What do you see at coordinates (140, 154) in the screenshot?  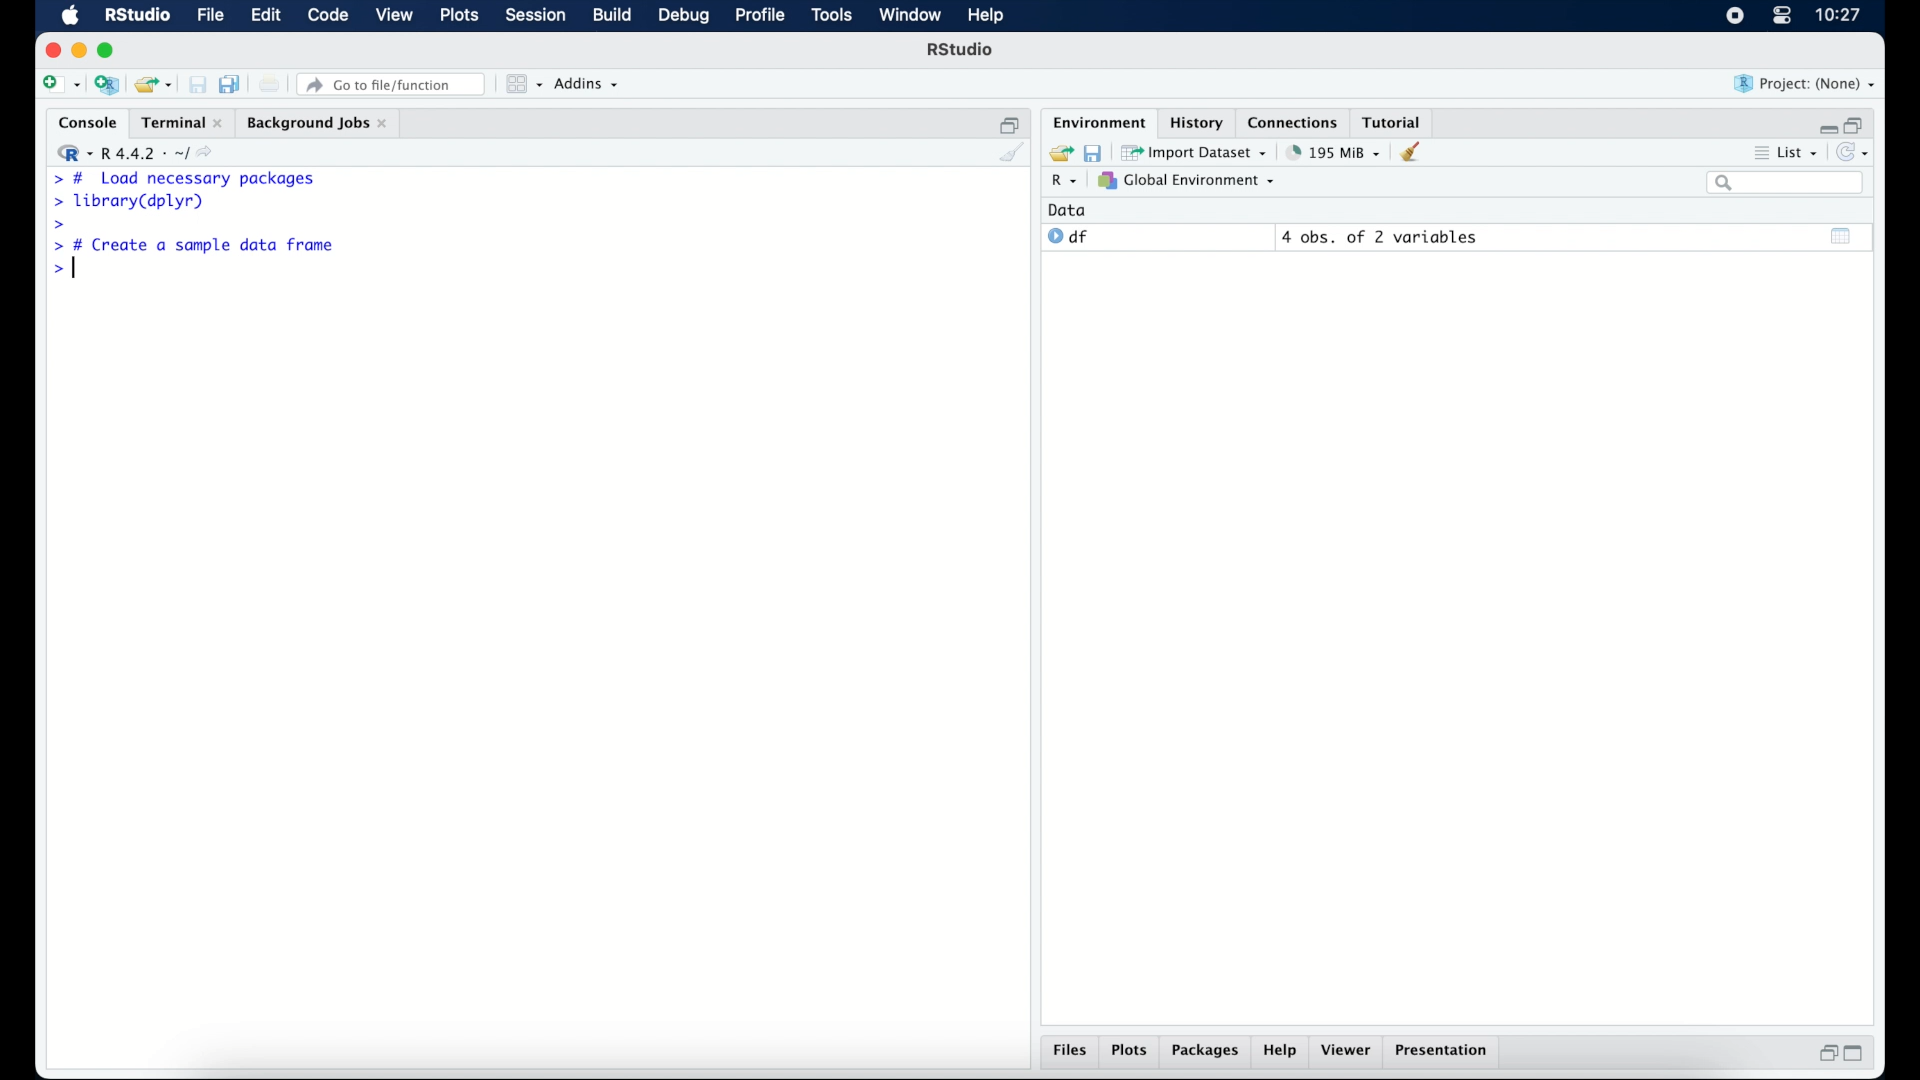 I see `R 4.4.2` at bounding box center [140, 154].